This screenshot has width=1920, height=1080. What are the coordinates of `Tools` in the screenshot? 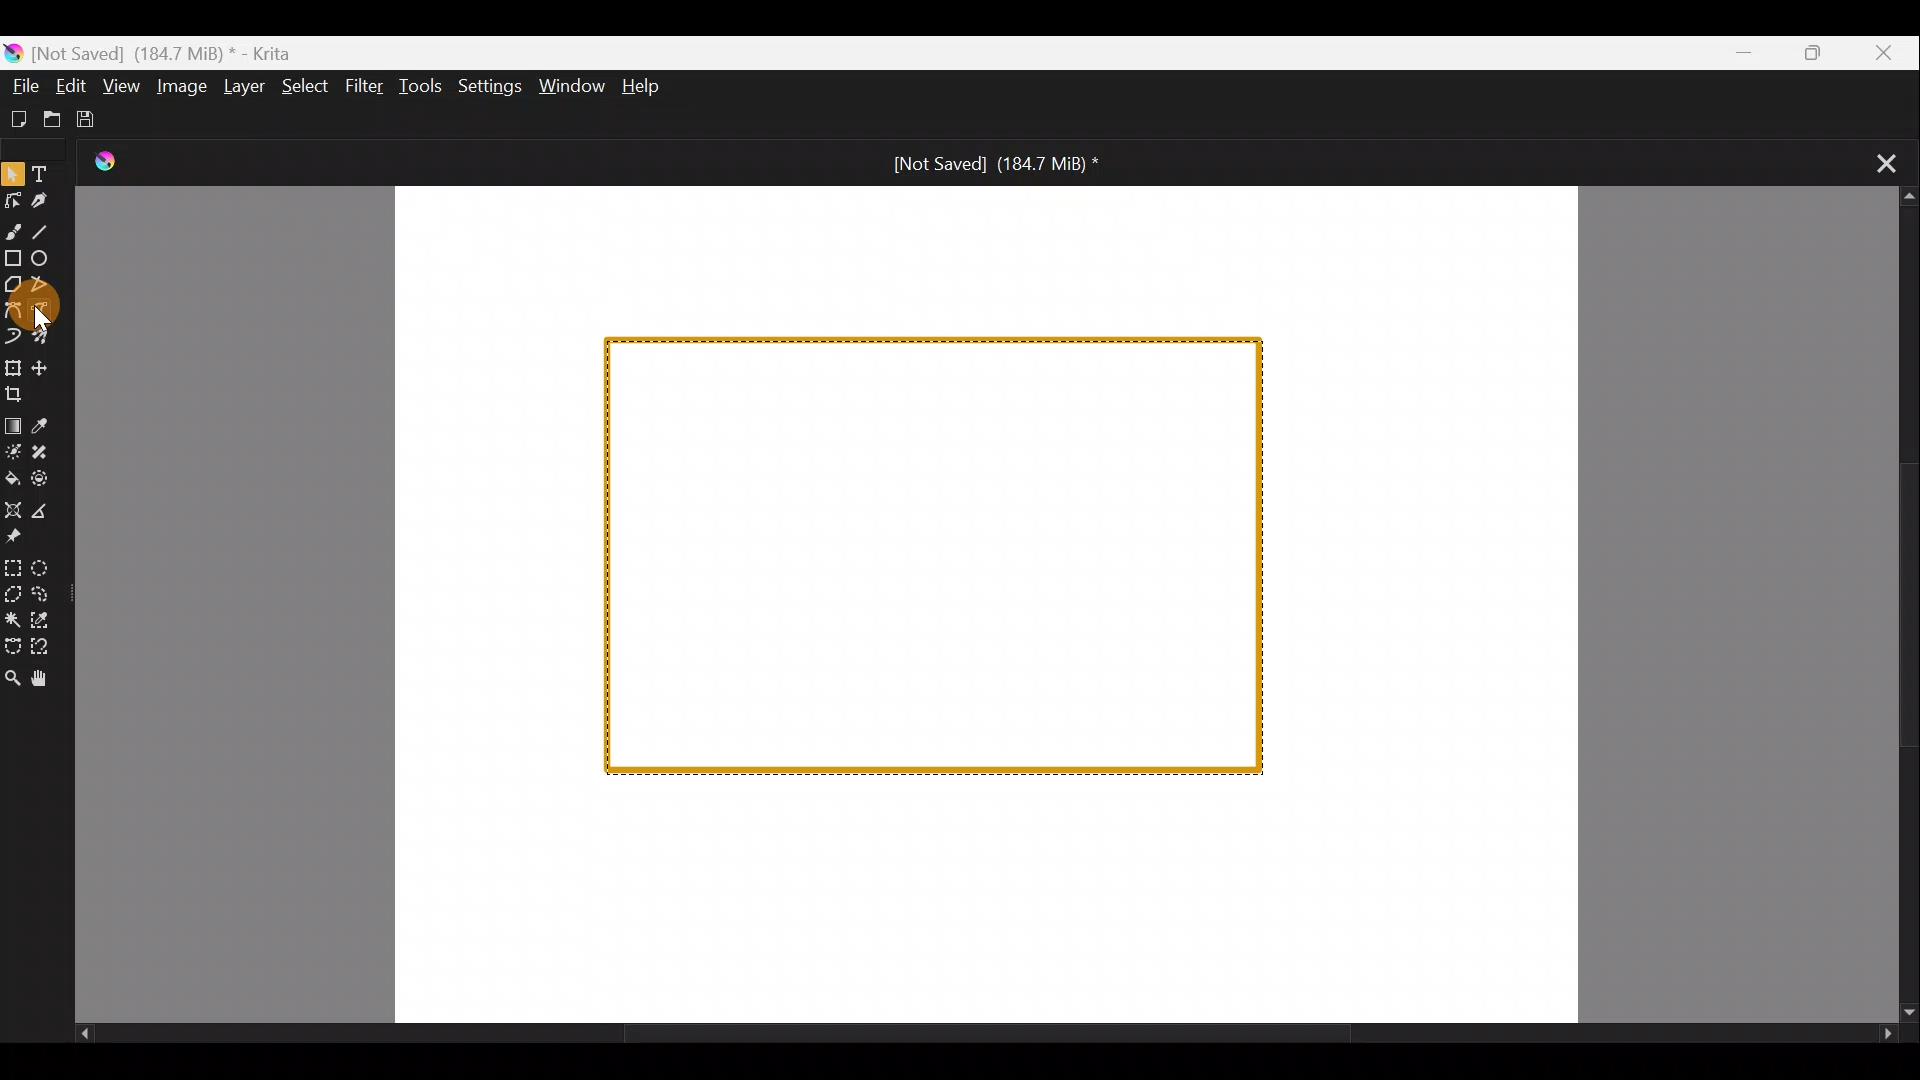 It's located at (420, 86).